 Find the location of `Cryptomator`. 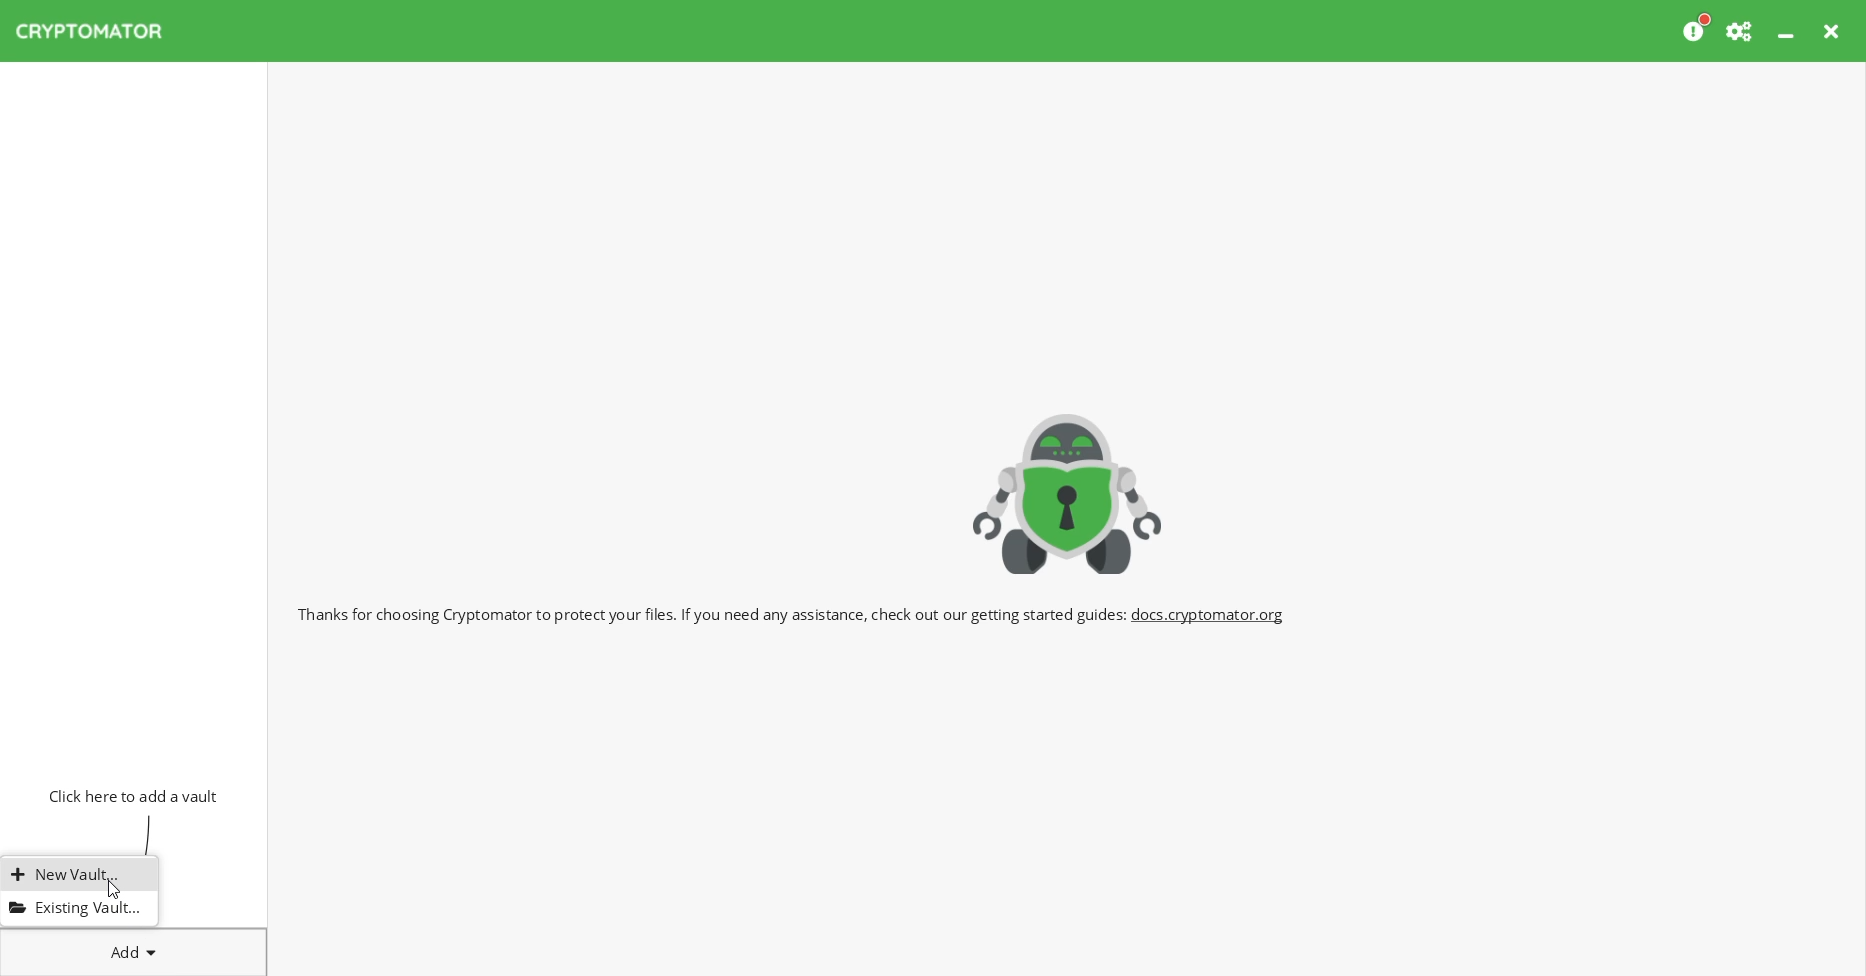

Cryptomator is located at coordinates (1068, 490).